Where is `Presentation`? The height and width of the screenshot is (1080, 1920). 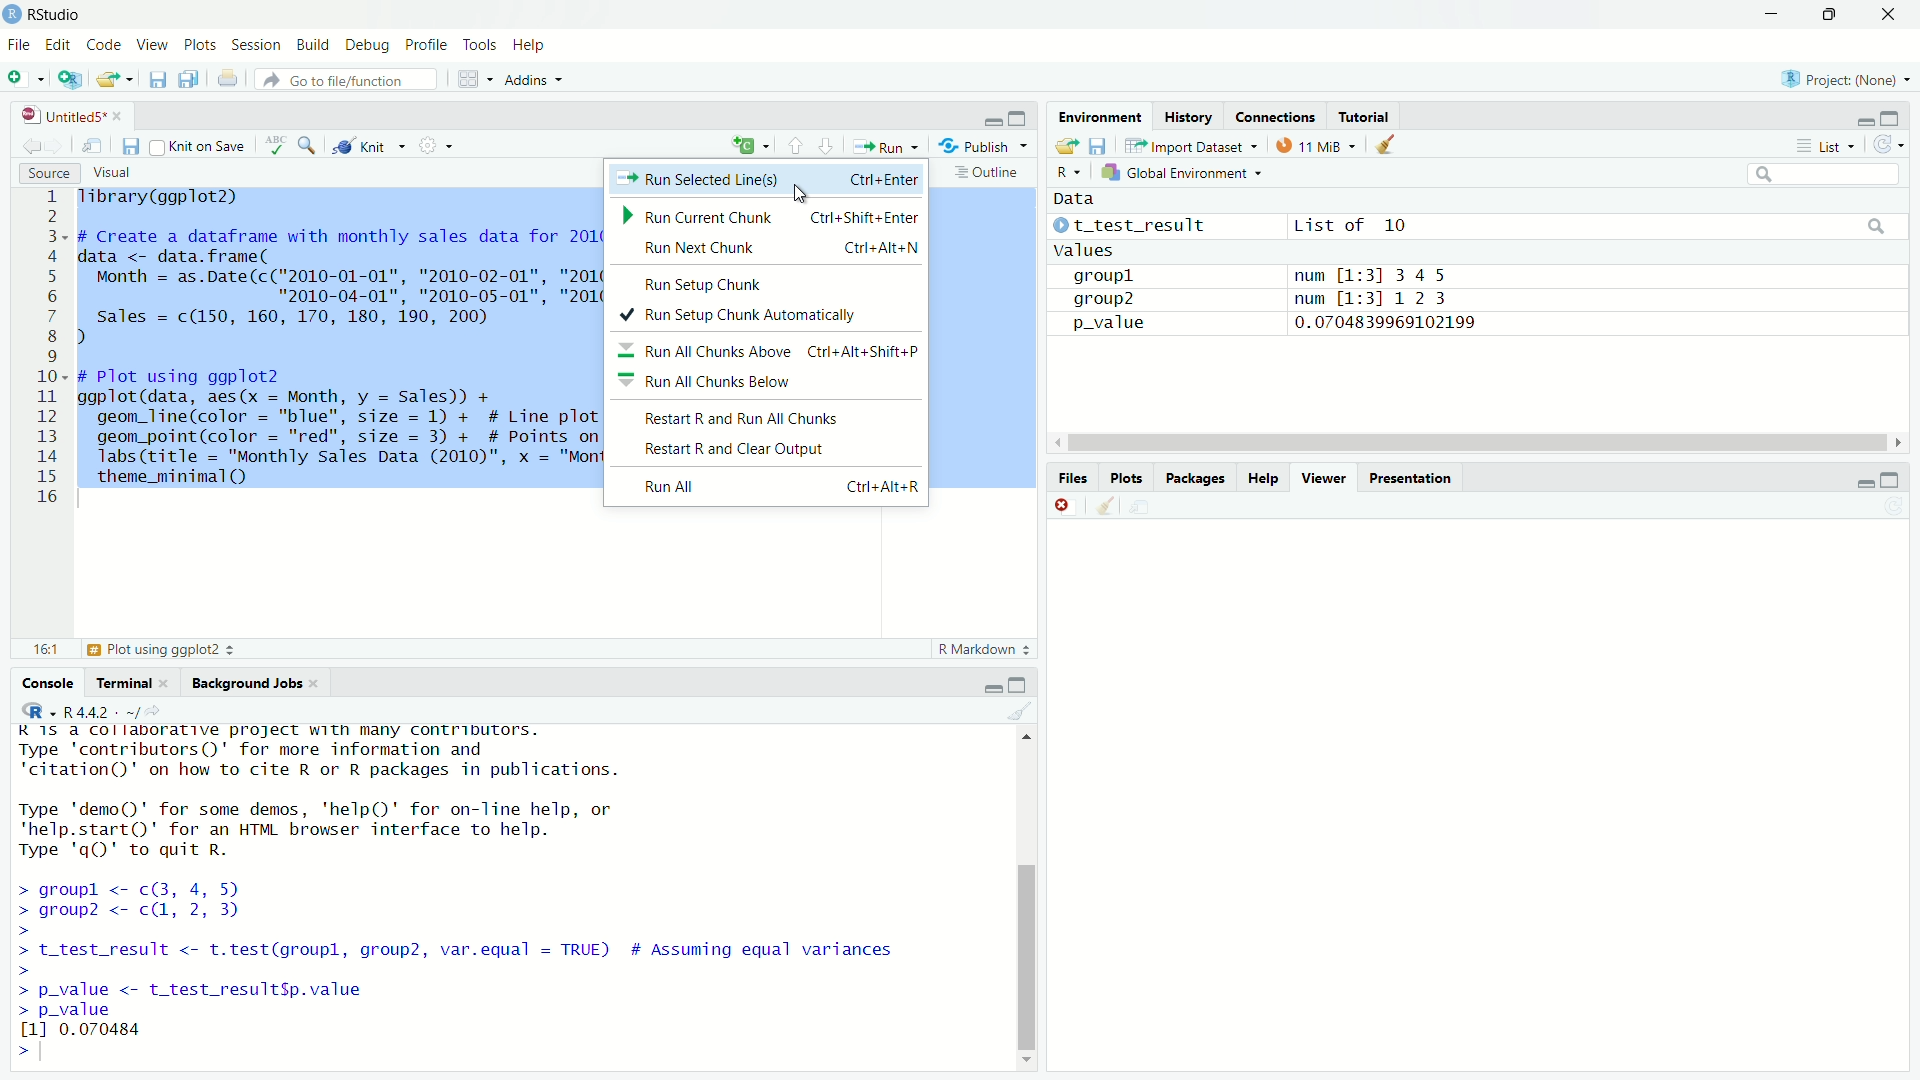 Presentation is located at coordinates (1412, 476).